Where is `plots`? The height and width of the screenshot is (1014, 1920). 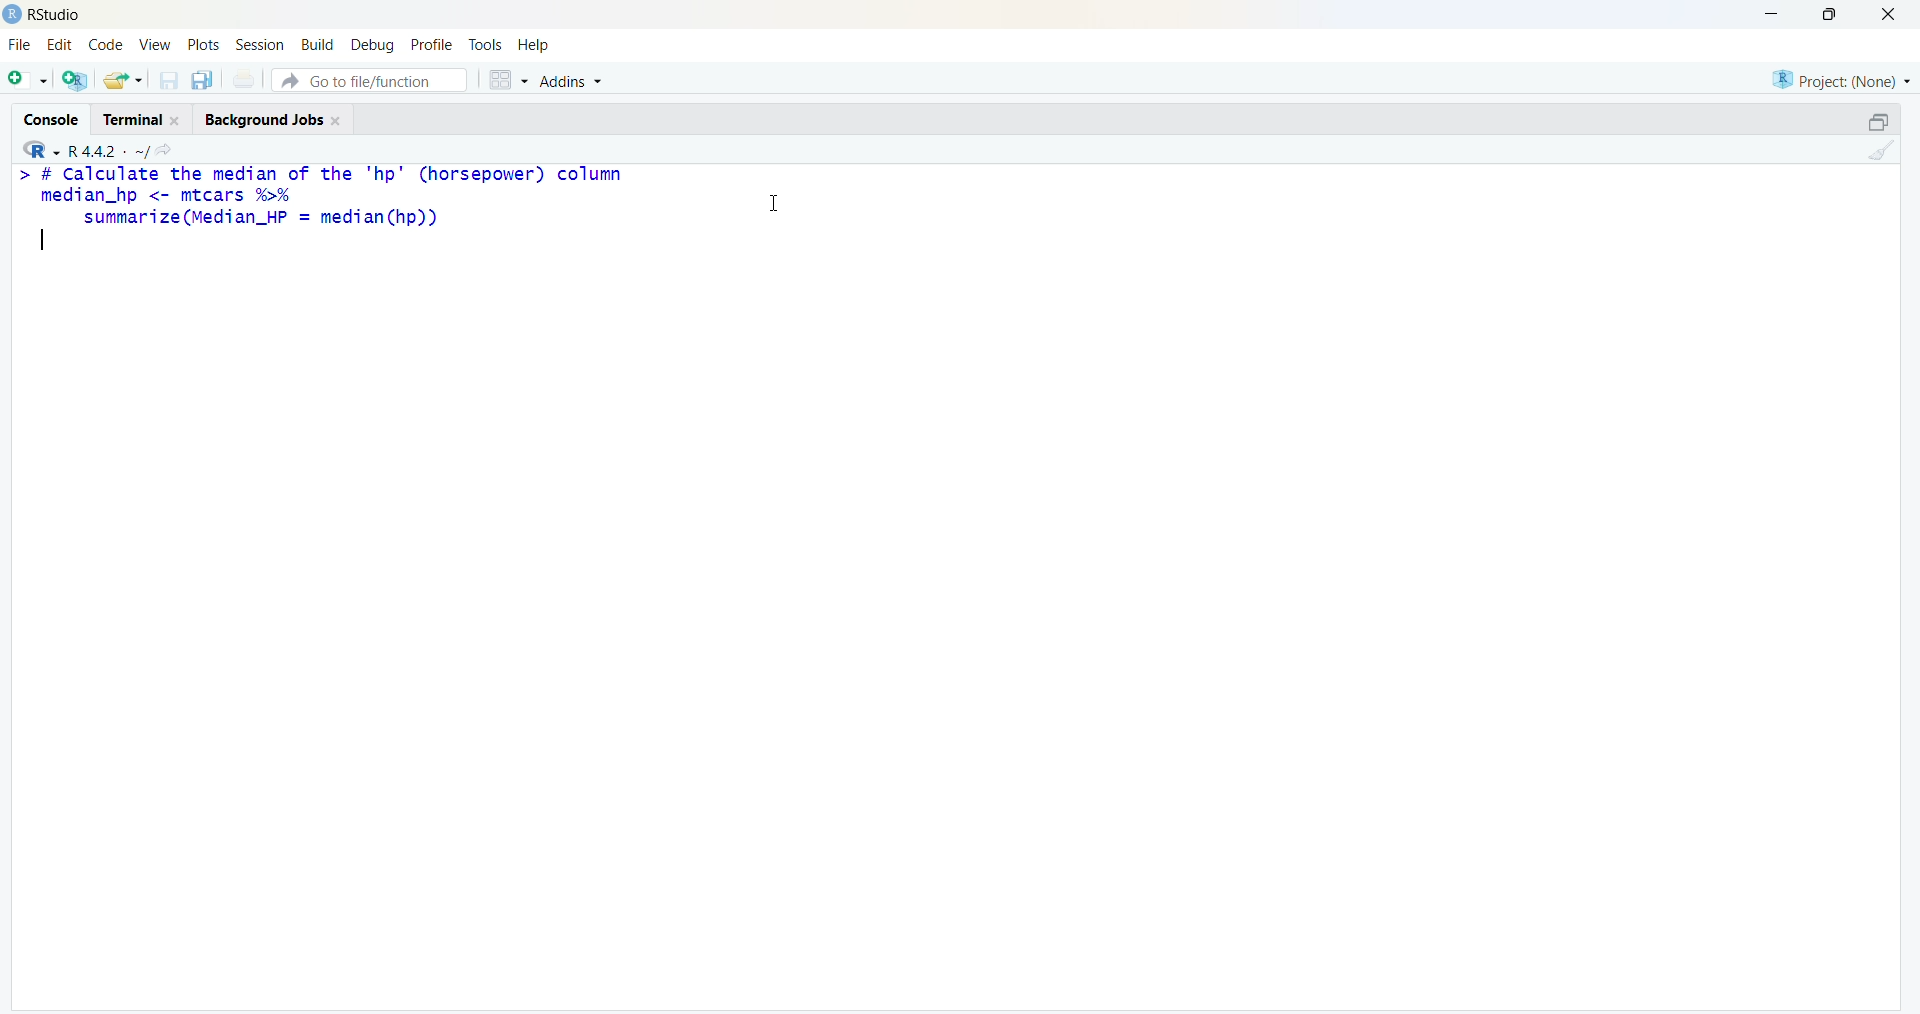 plots is located at coordinates (203, 45).